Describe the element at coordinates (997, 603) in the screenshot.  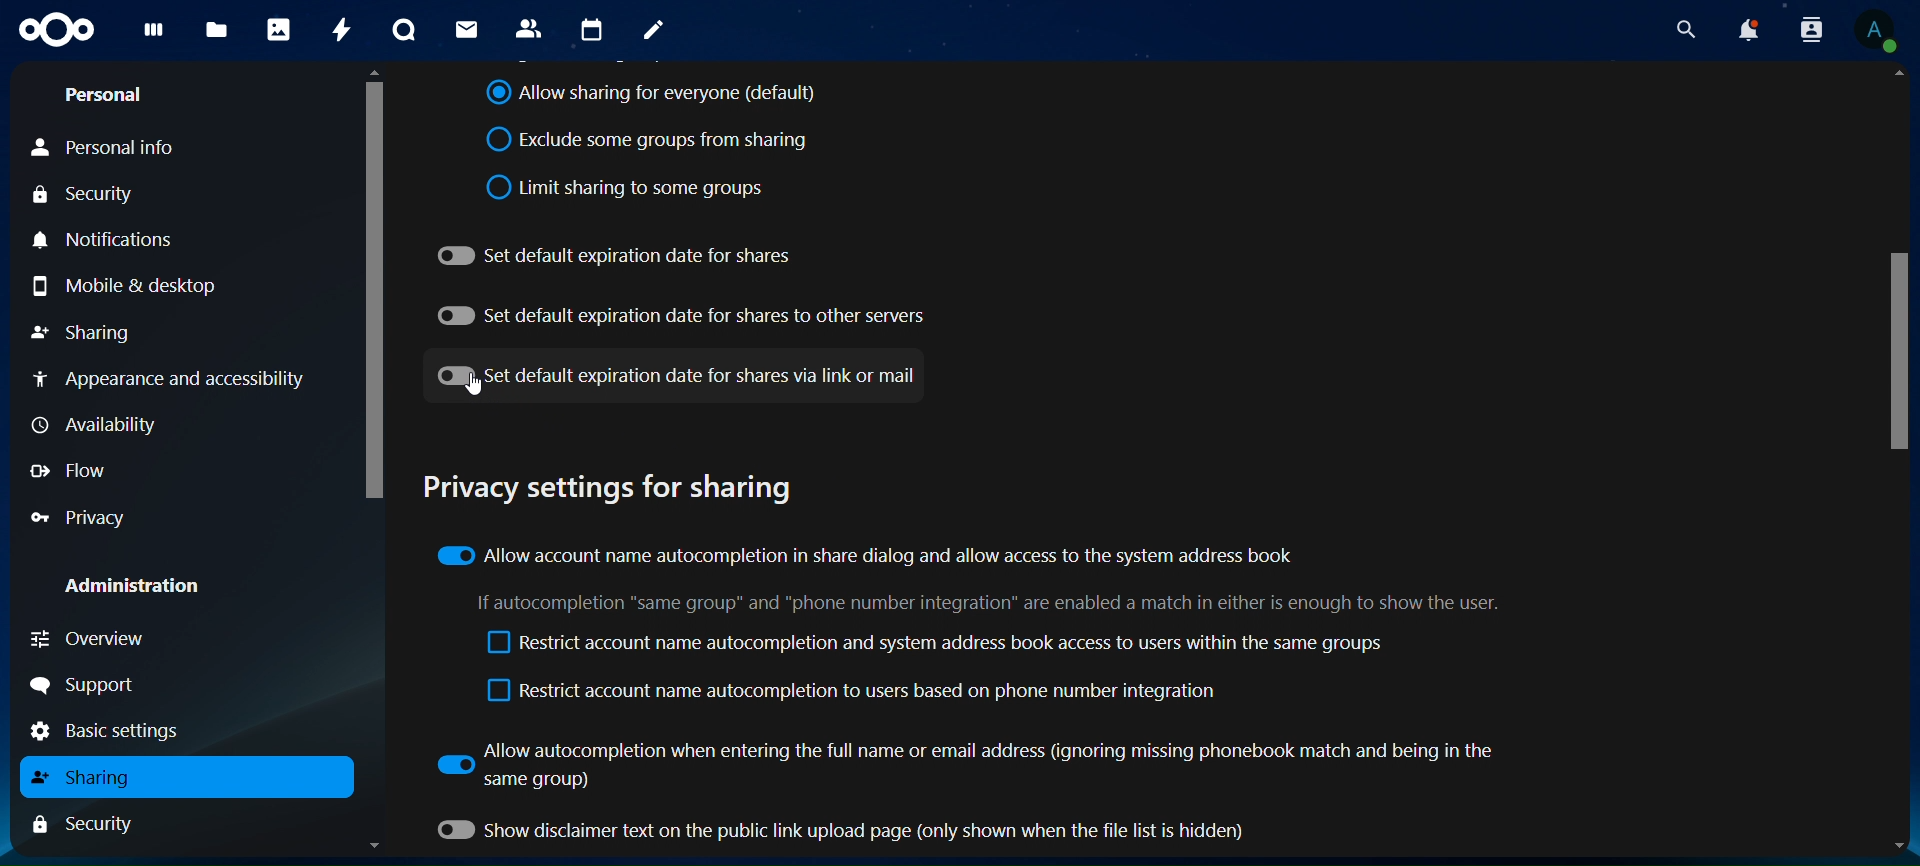
I see `text` at that location.